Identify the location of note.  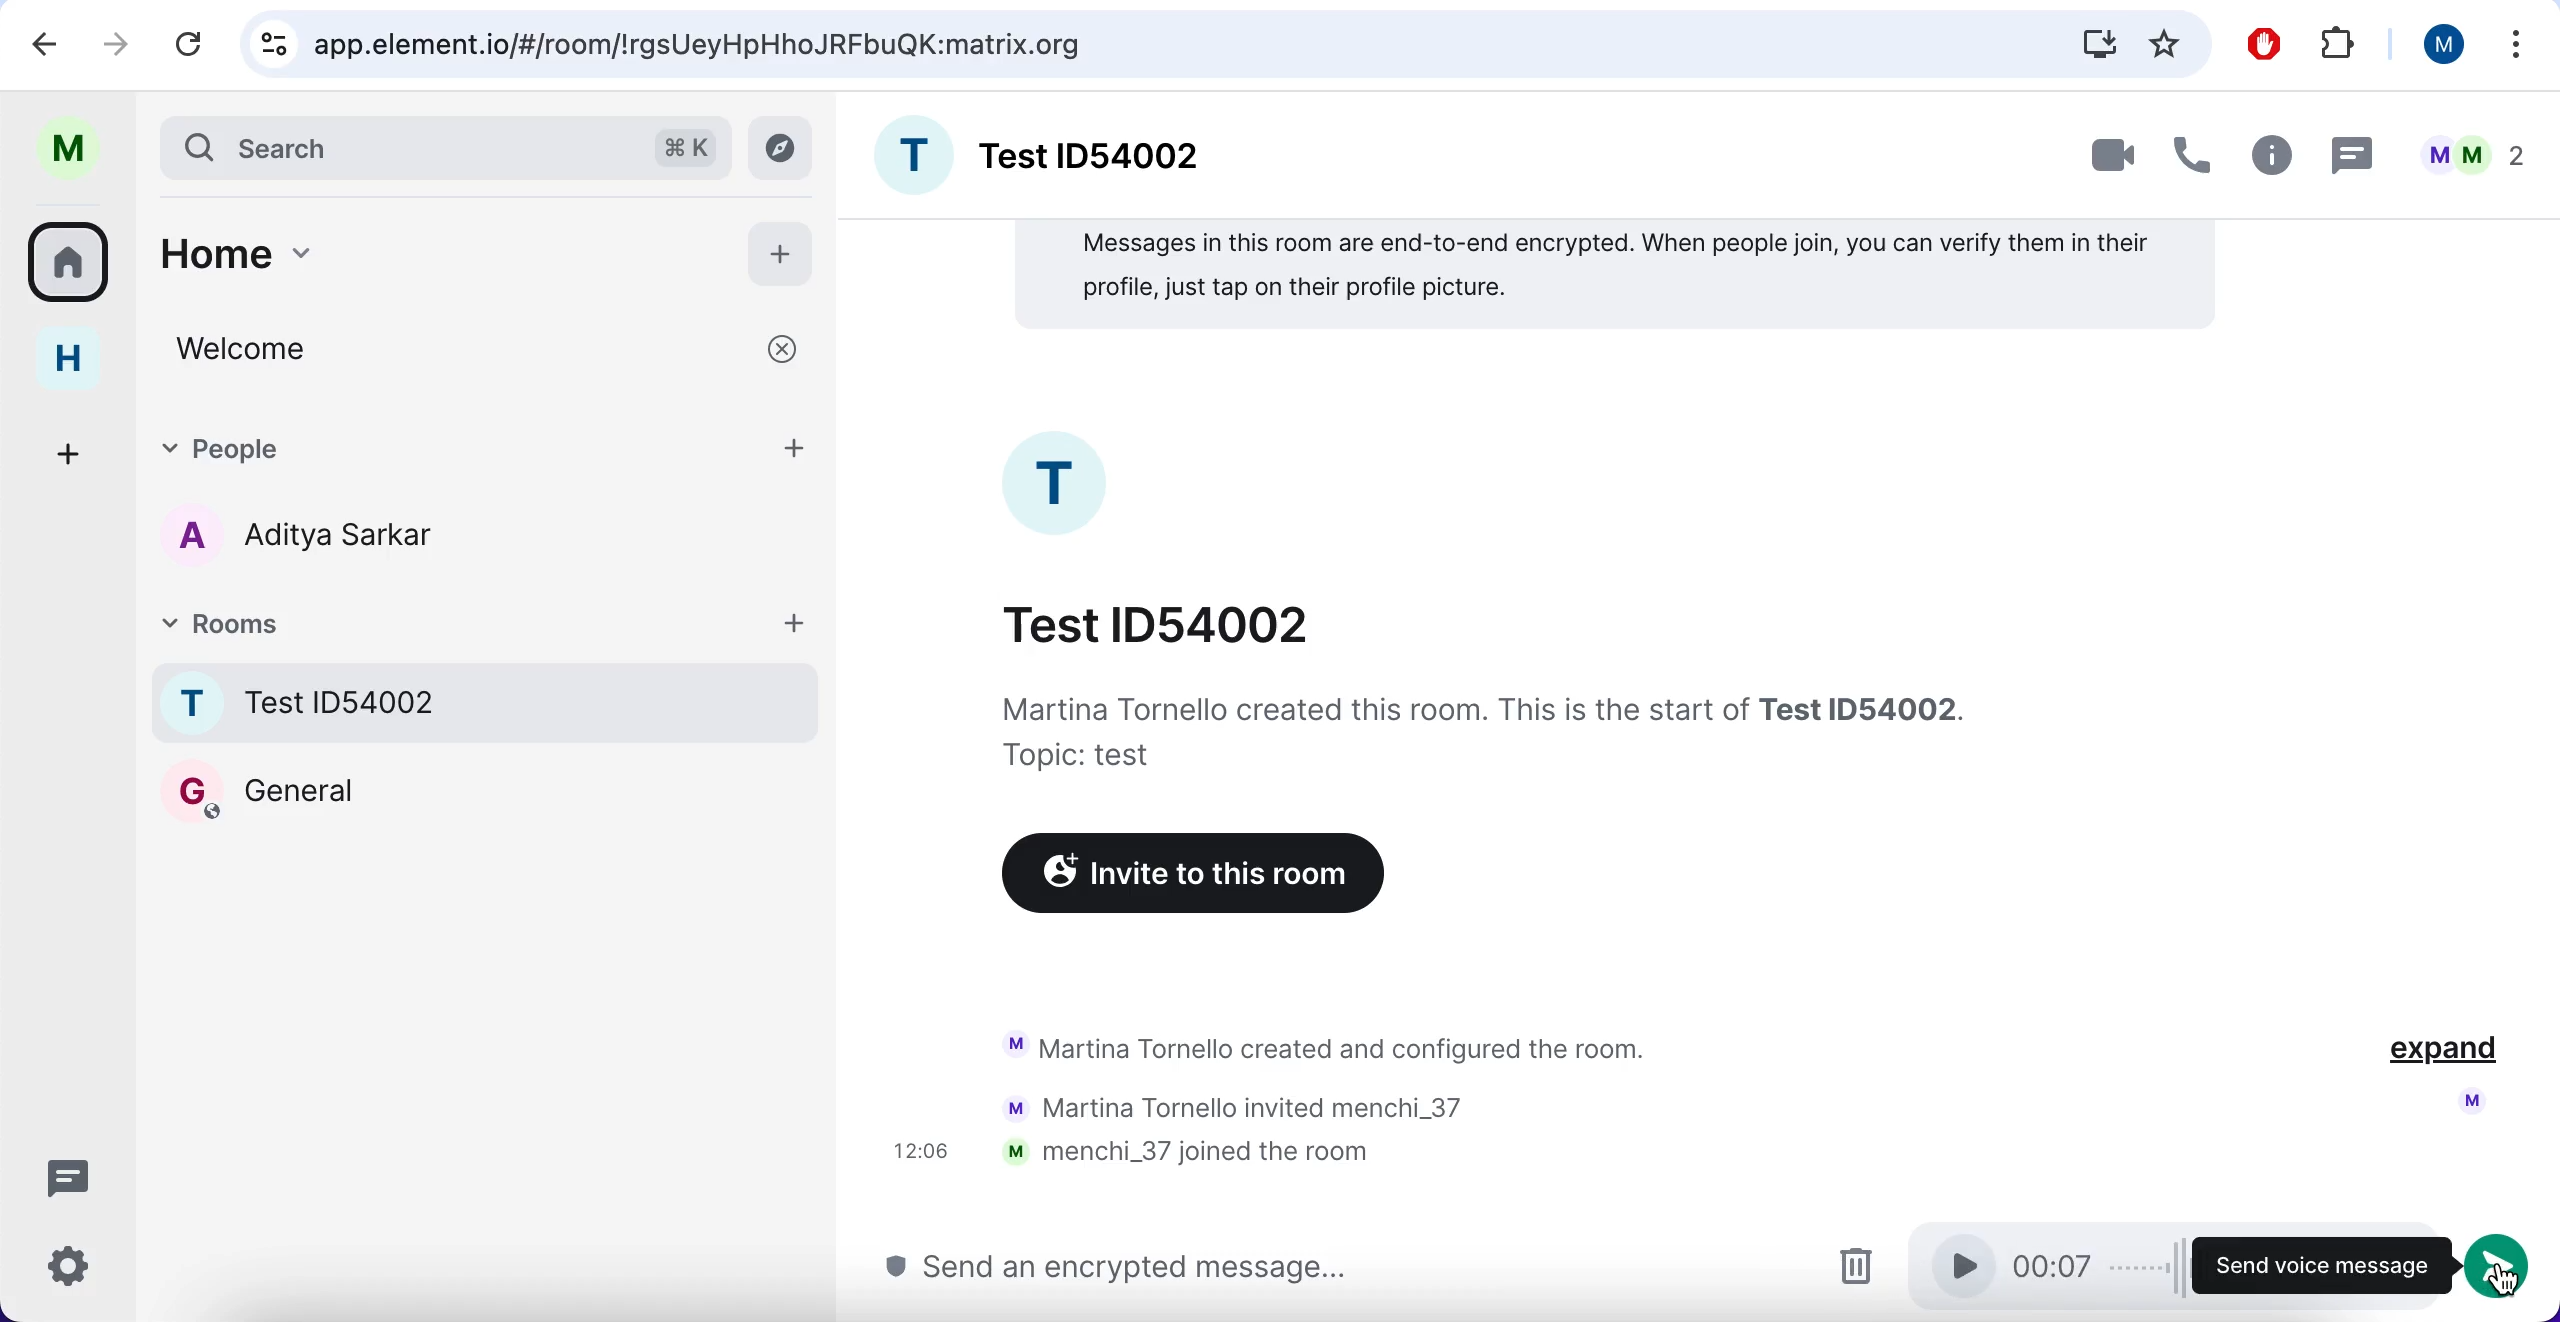
(1614, 276).